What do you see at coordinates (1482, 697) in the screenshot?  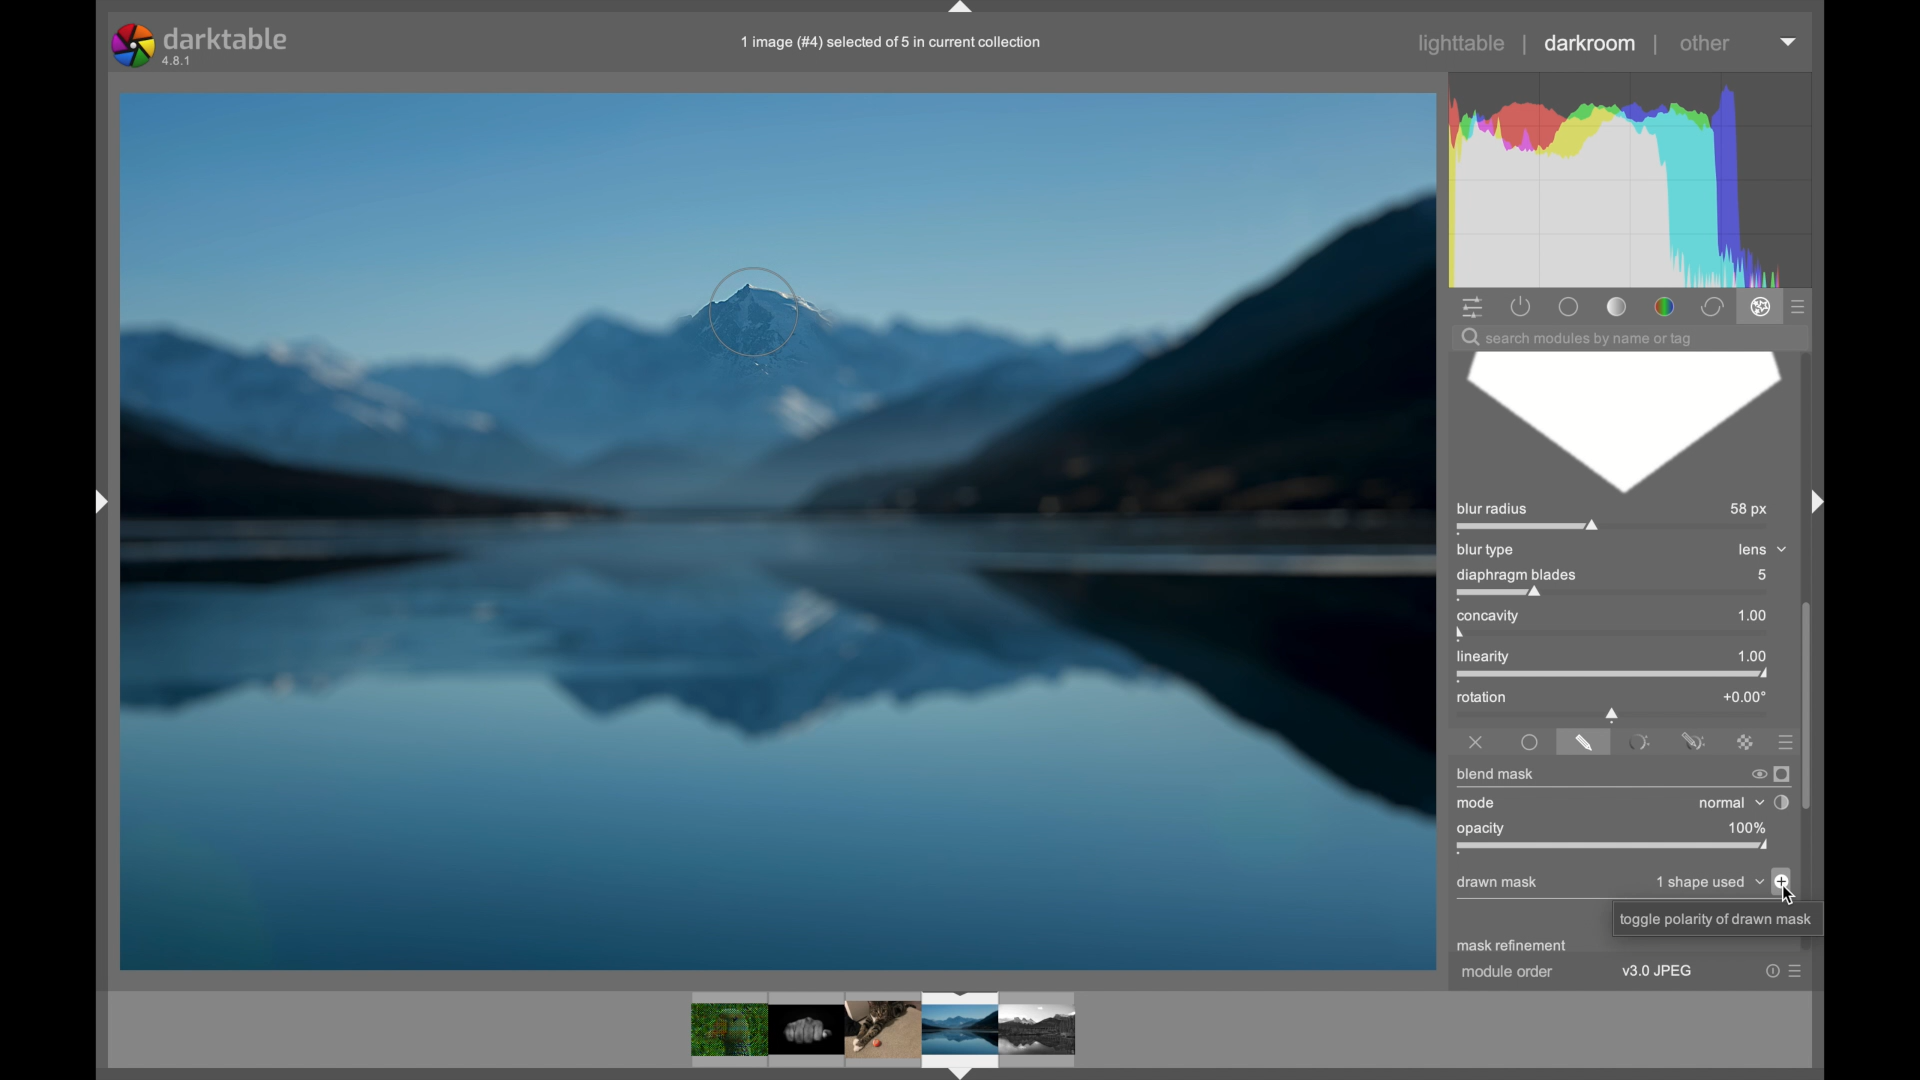 I see `rotation` at bounding box center [1482, 697].